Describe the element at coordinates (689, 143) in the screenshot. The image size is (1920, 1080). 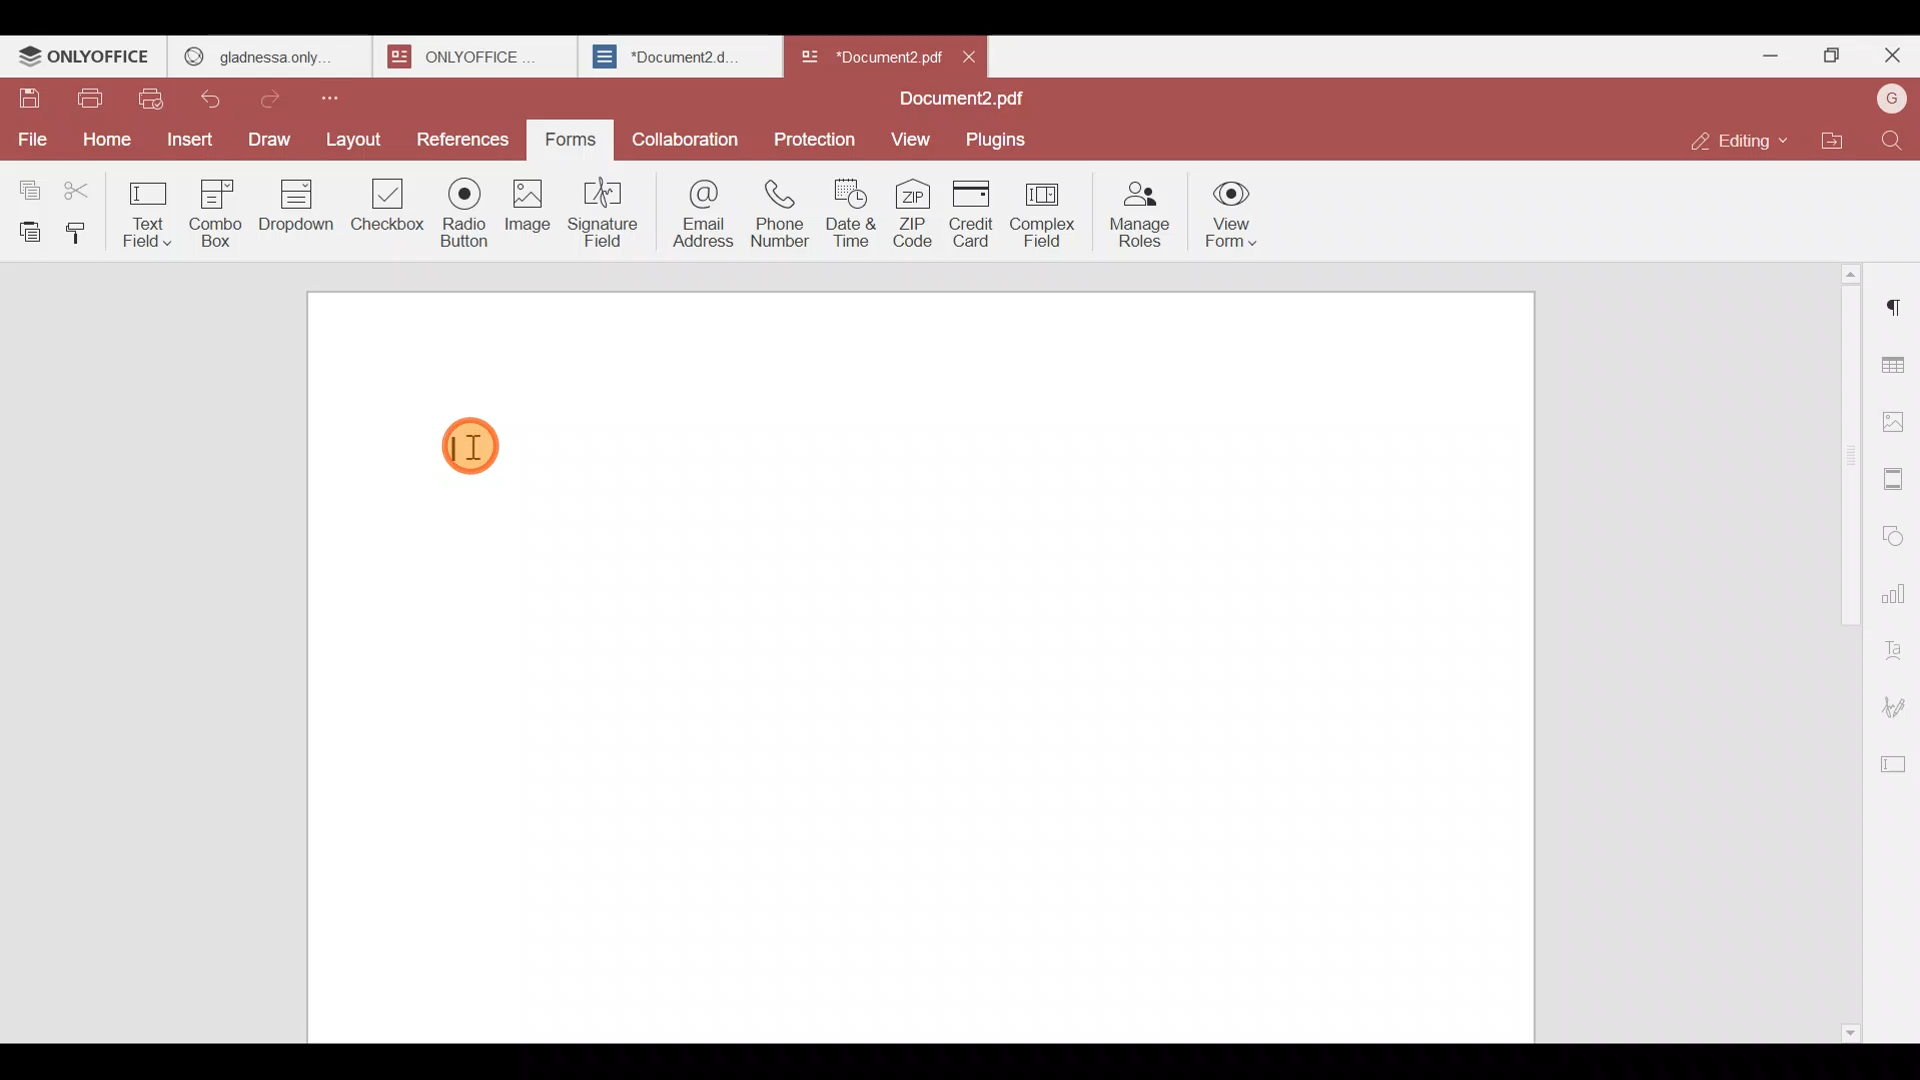
I see `Collaboration` at that location.